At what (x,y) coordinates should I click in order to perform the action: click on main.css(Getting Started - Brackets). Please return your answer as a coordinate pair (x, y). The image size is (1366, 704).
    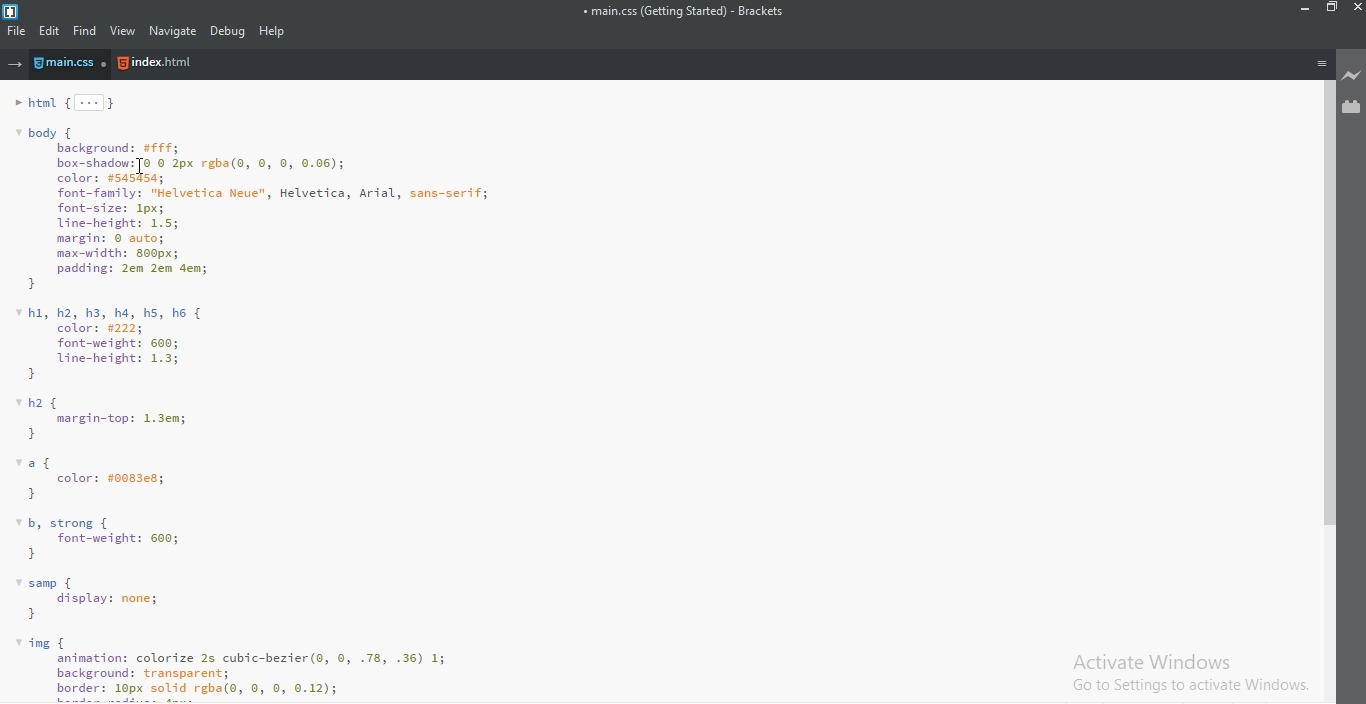
    Looking at the image, I should click on (682, 12).